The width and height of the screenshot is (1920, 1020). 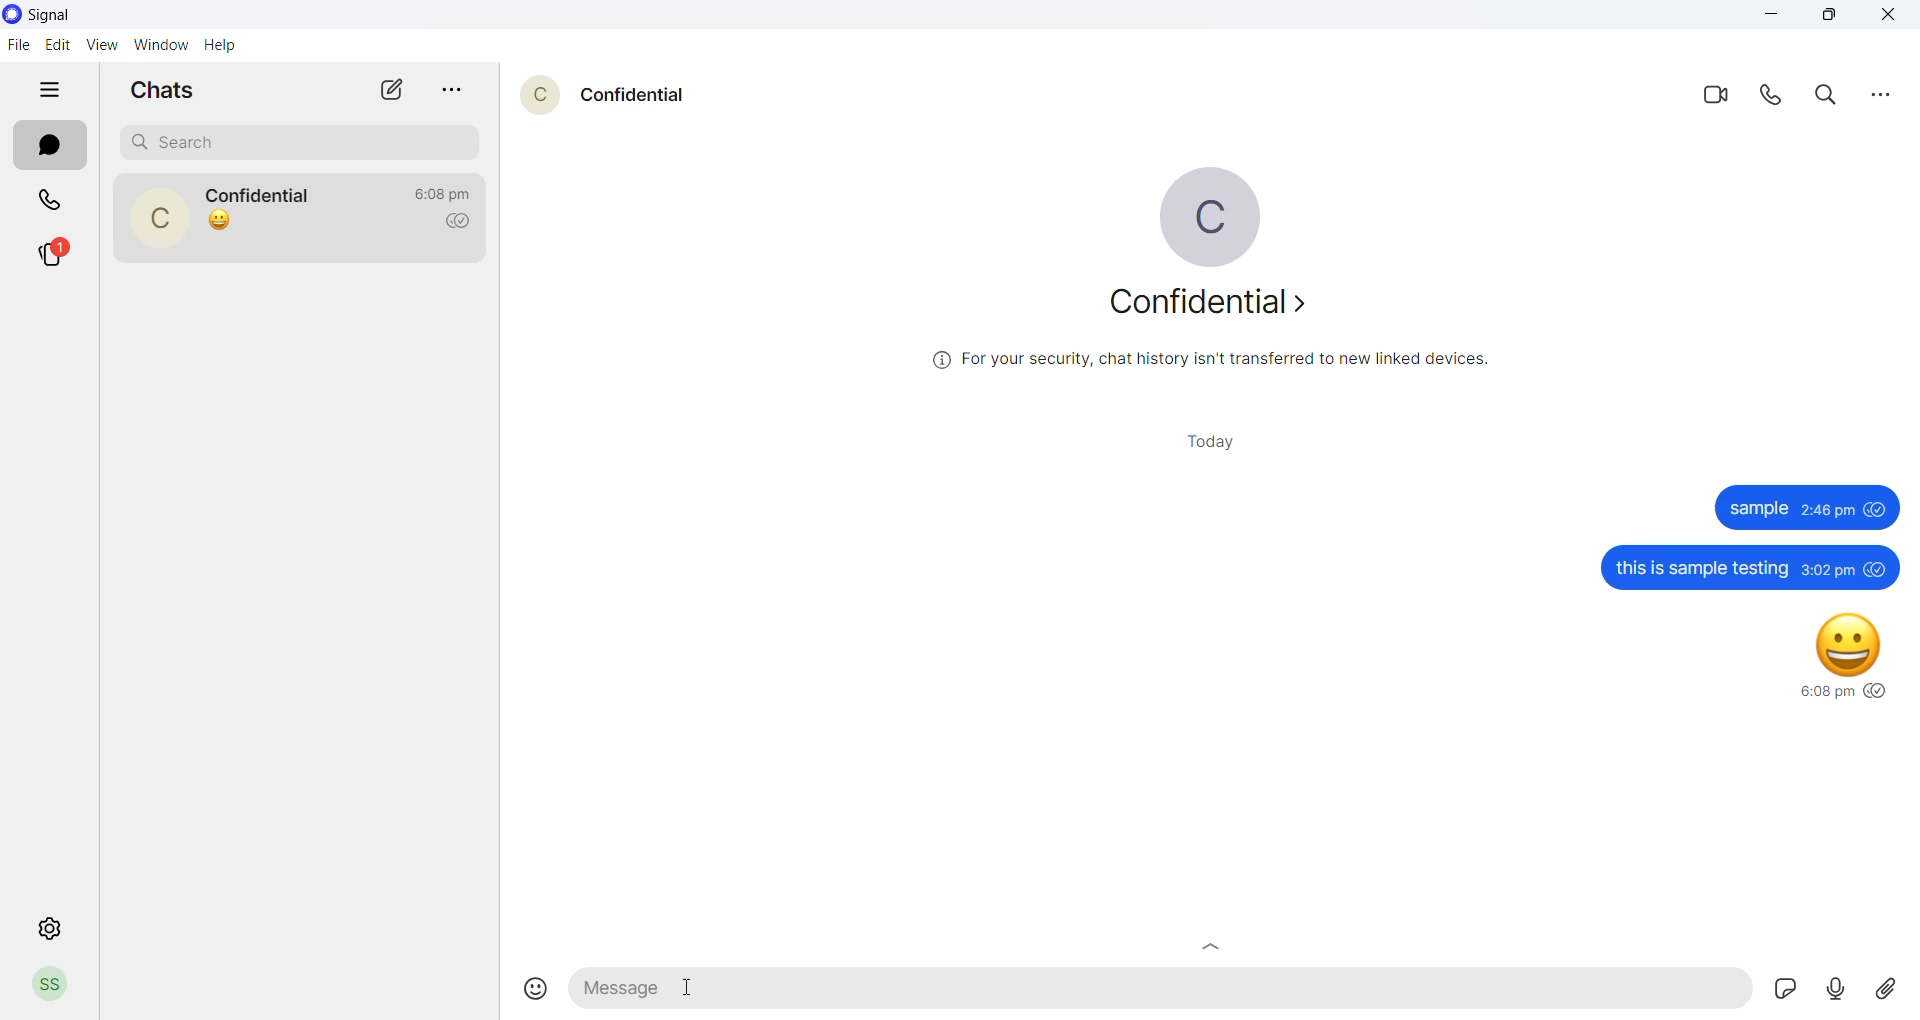 What do you see at coordinates (1779, 101) in the screenshot?
I see `voice call` at bounding box center [1779, 101].